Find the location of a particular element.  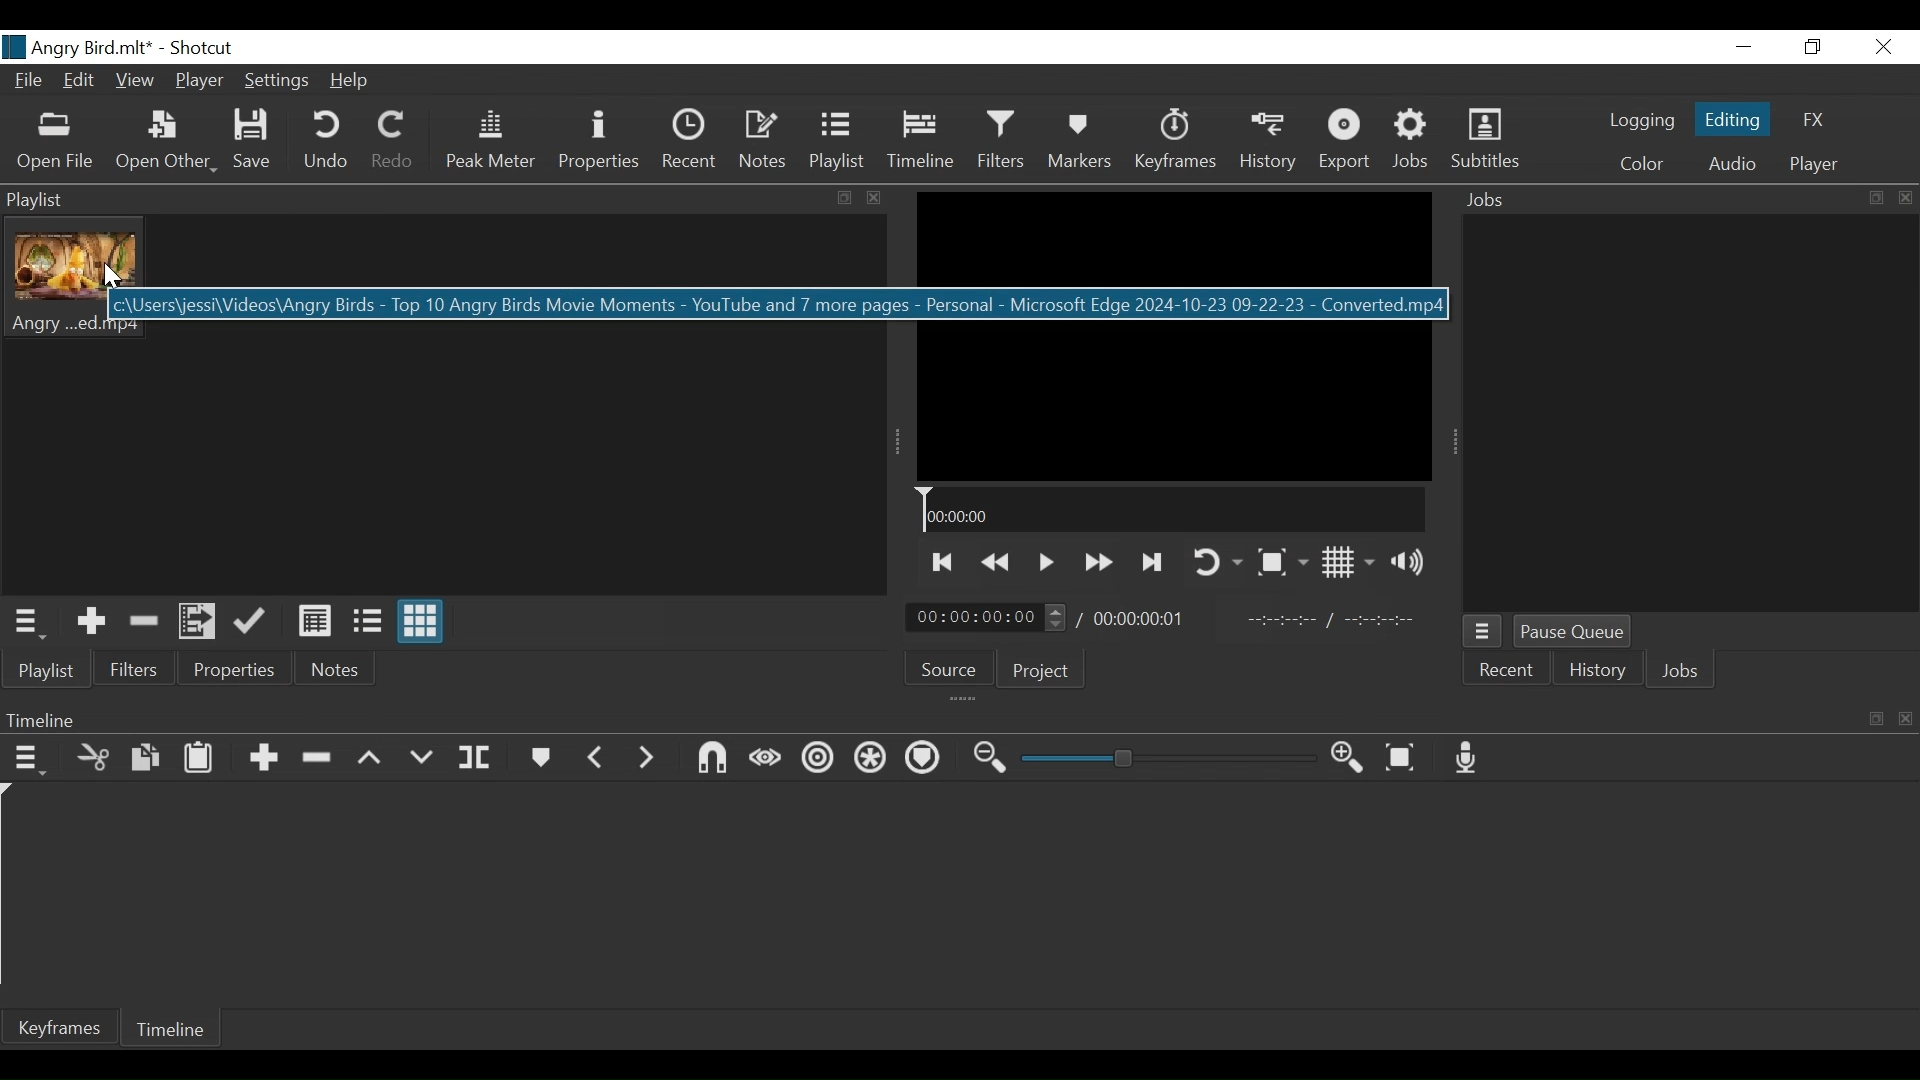

Jobs menu is located at coordinates (1483, 631).